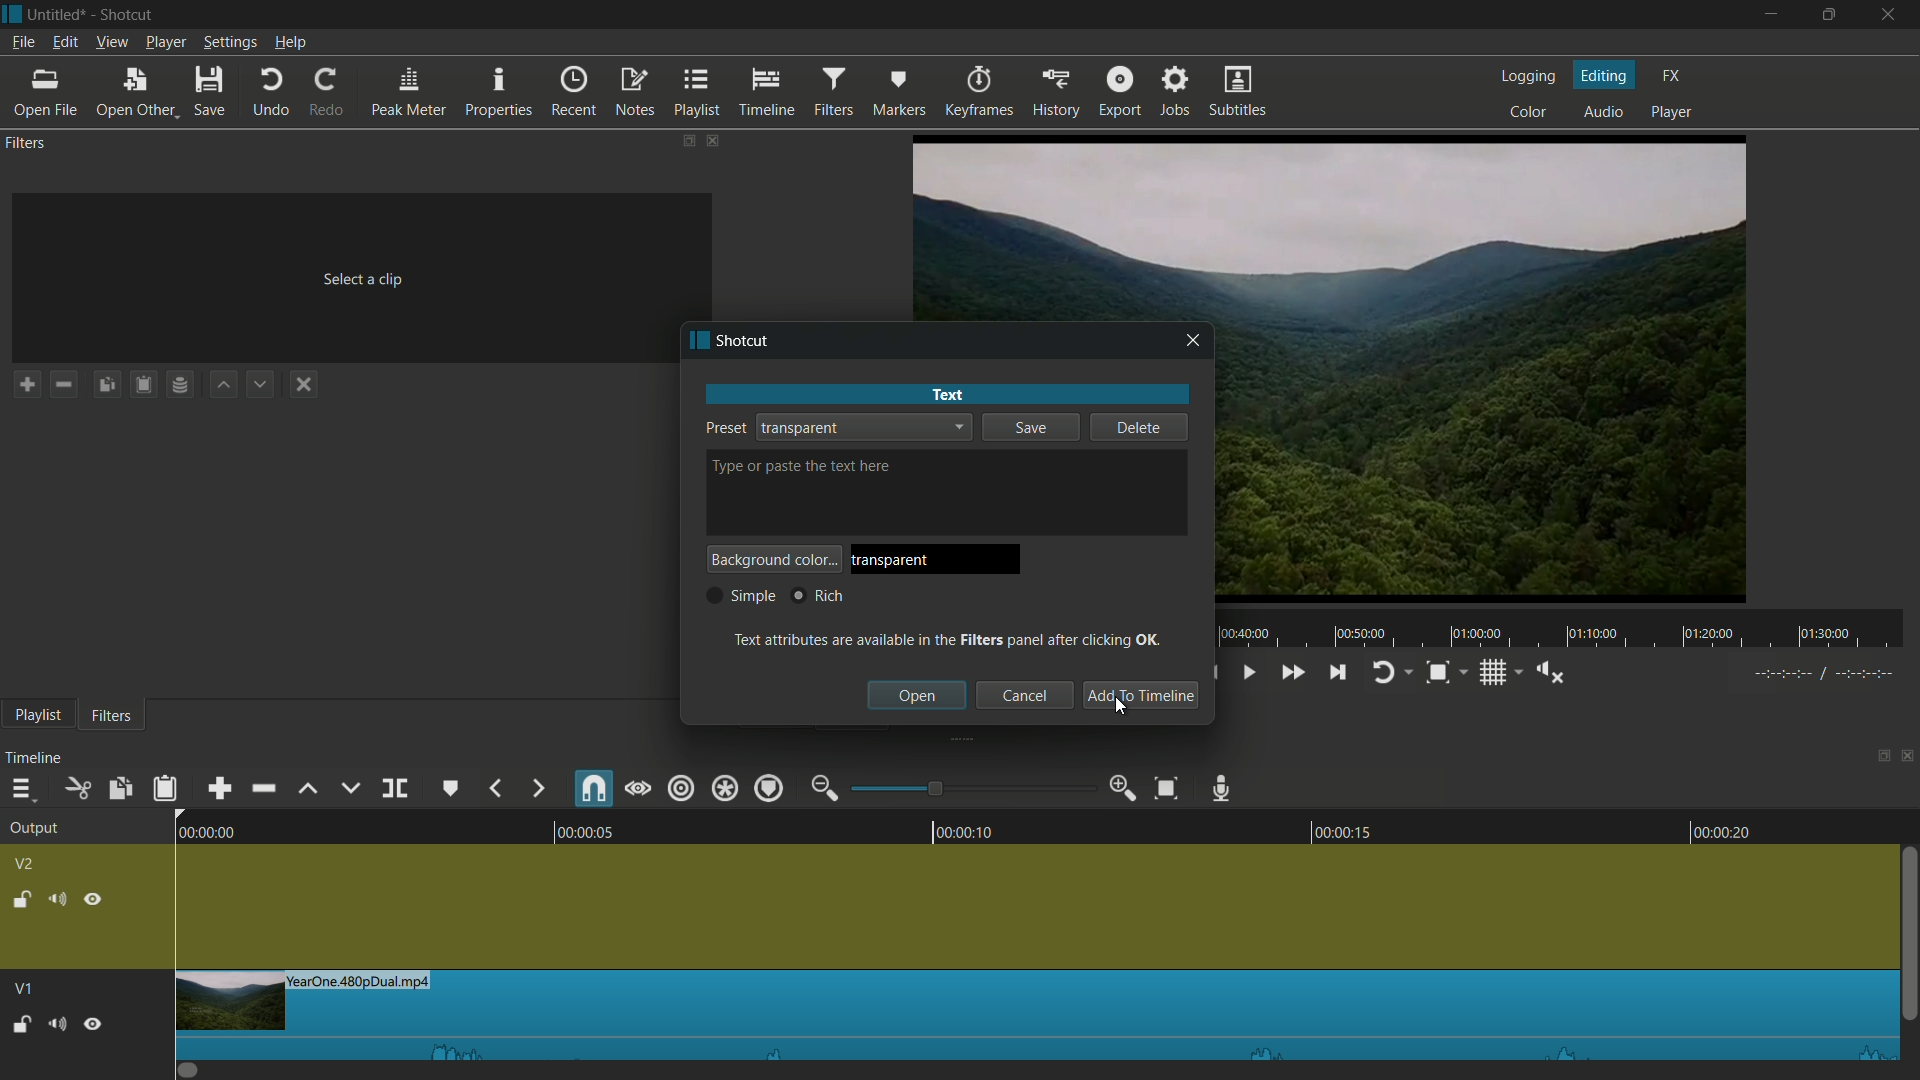  I want to click on subtitles, so click(1240, 94).